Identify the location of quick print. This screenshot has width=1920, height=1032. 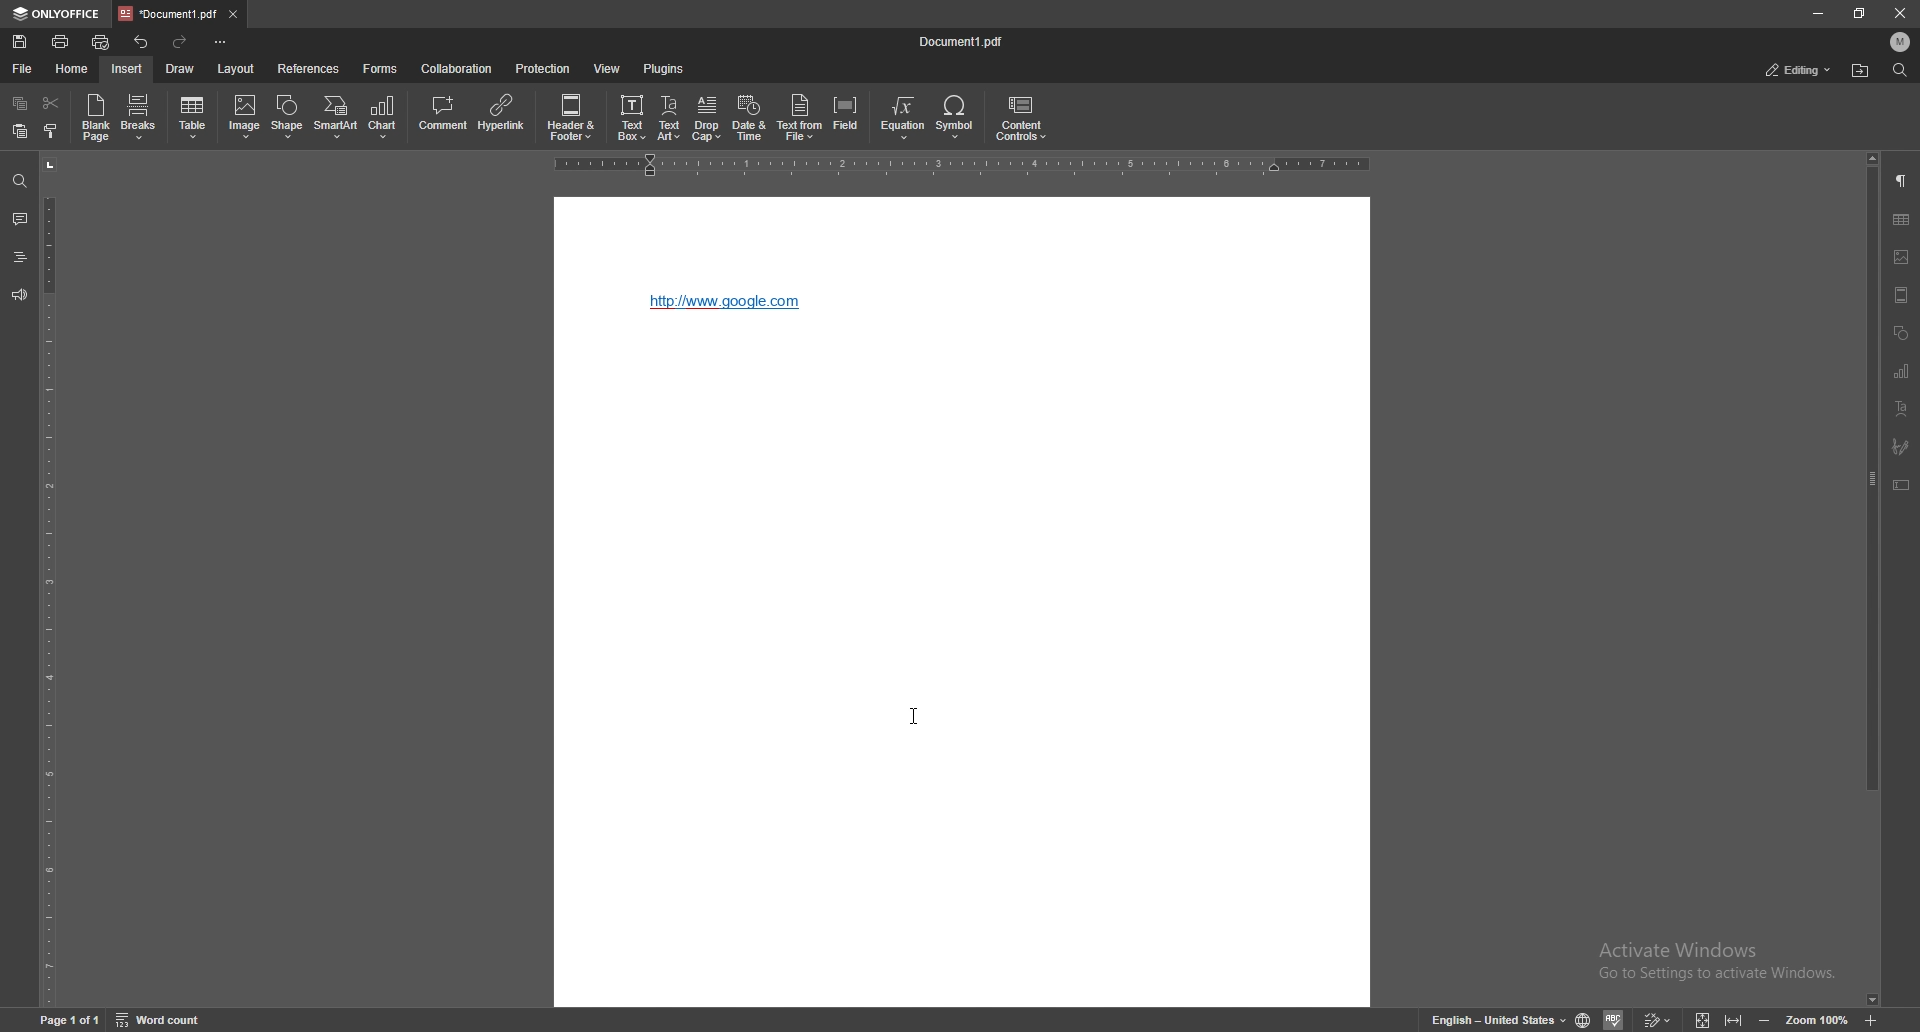
(104, 41).